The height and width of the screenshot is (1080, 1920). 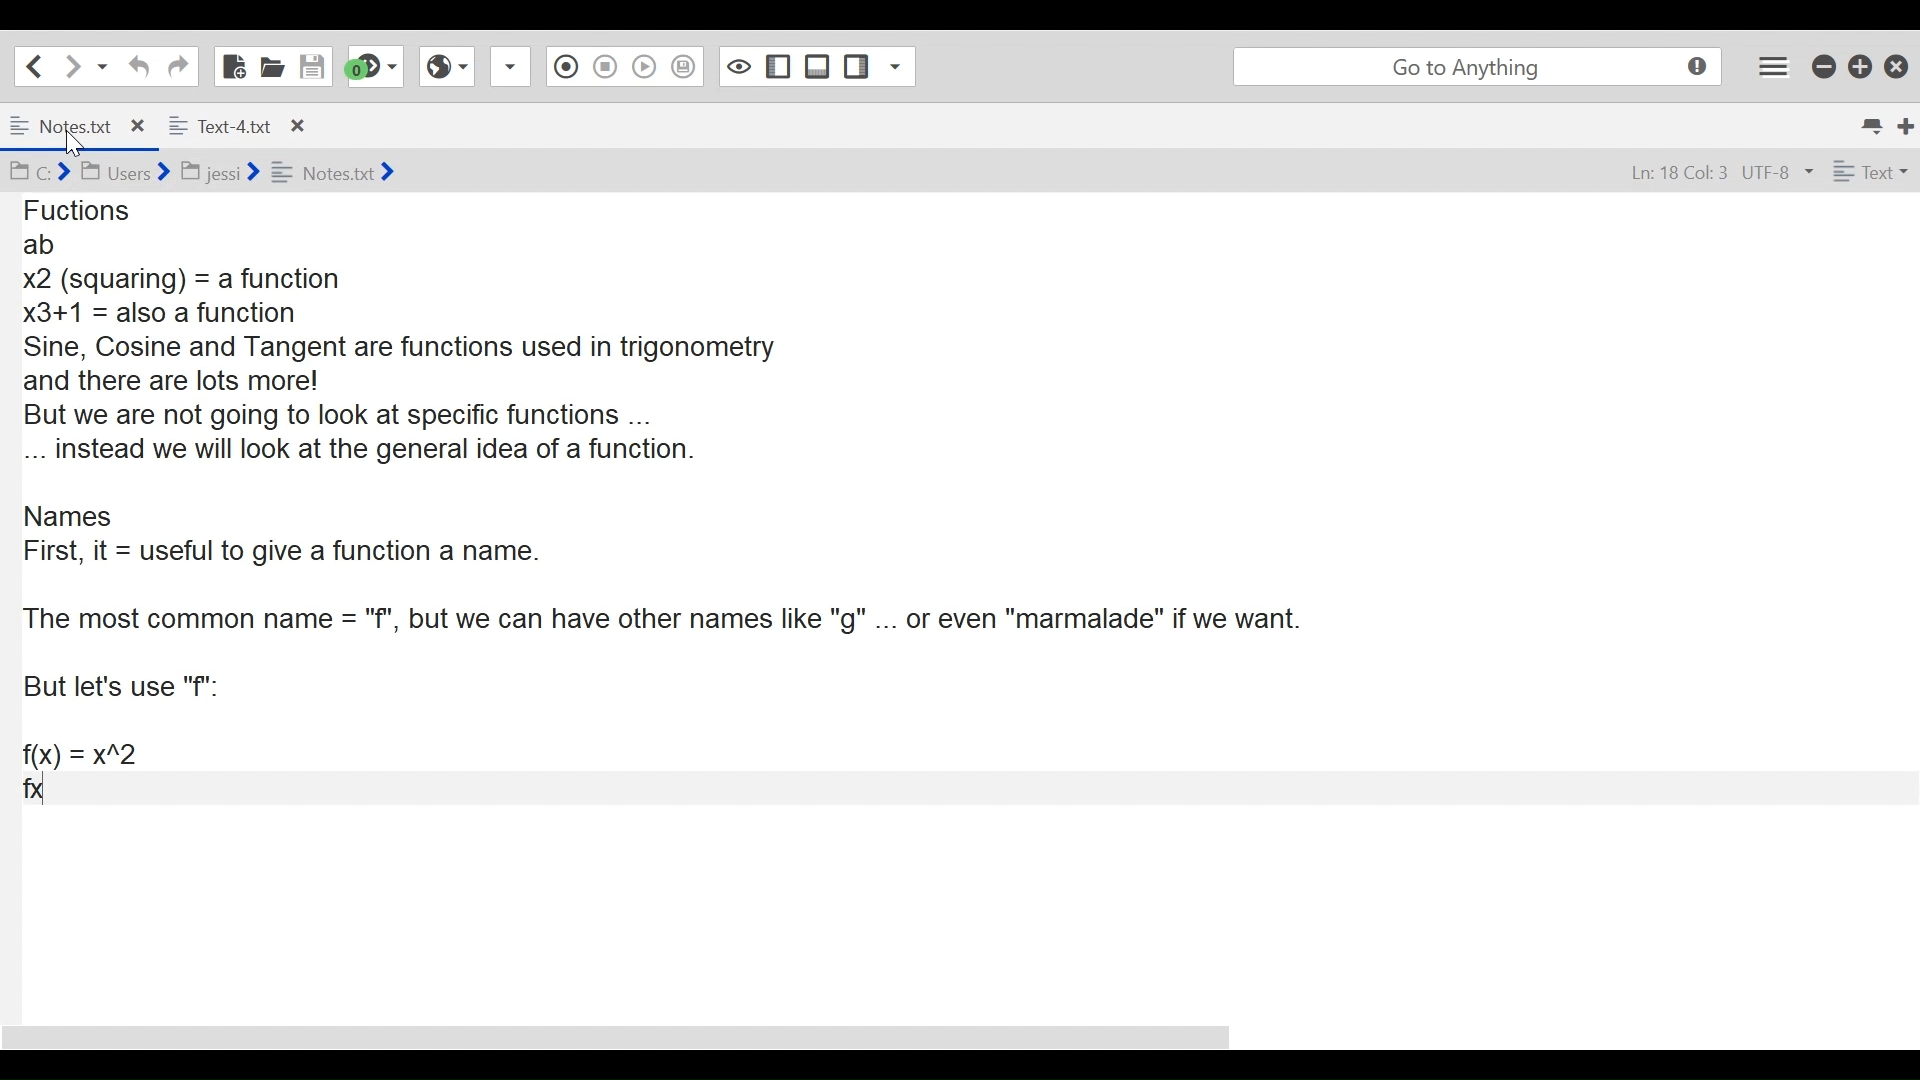 I want to click on minimize, so click(x=1823, y=66).